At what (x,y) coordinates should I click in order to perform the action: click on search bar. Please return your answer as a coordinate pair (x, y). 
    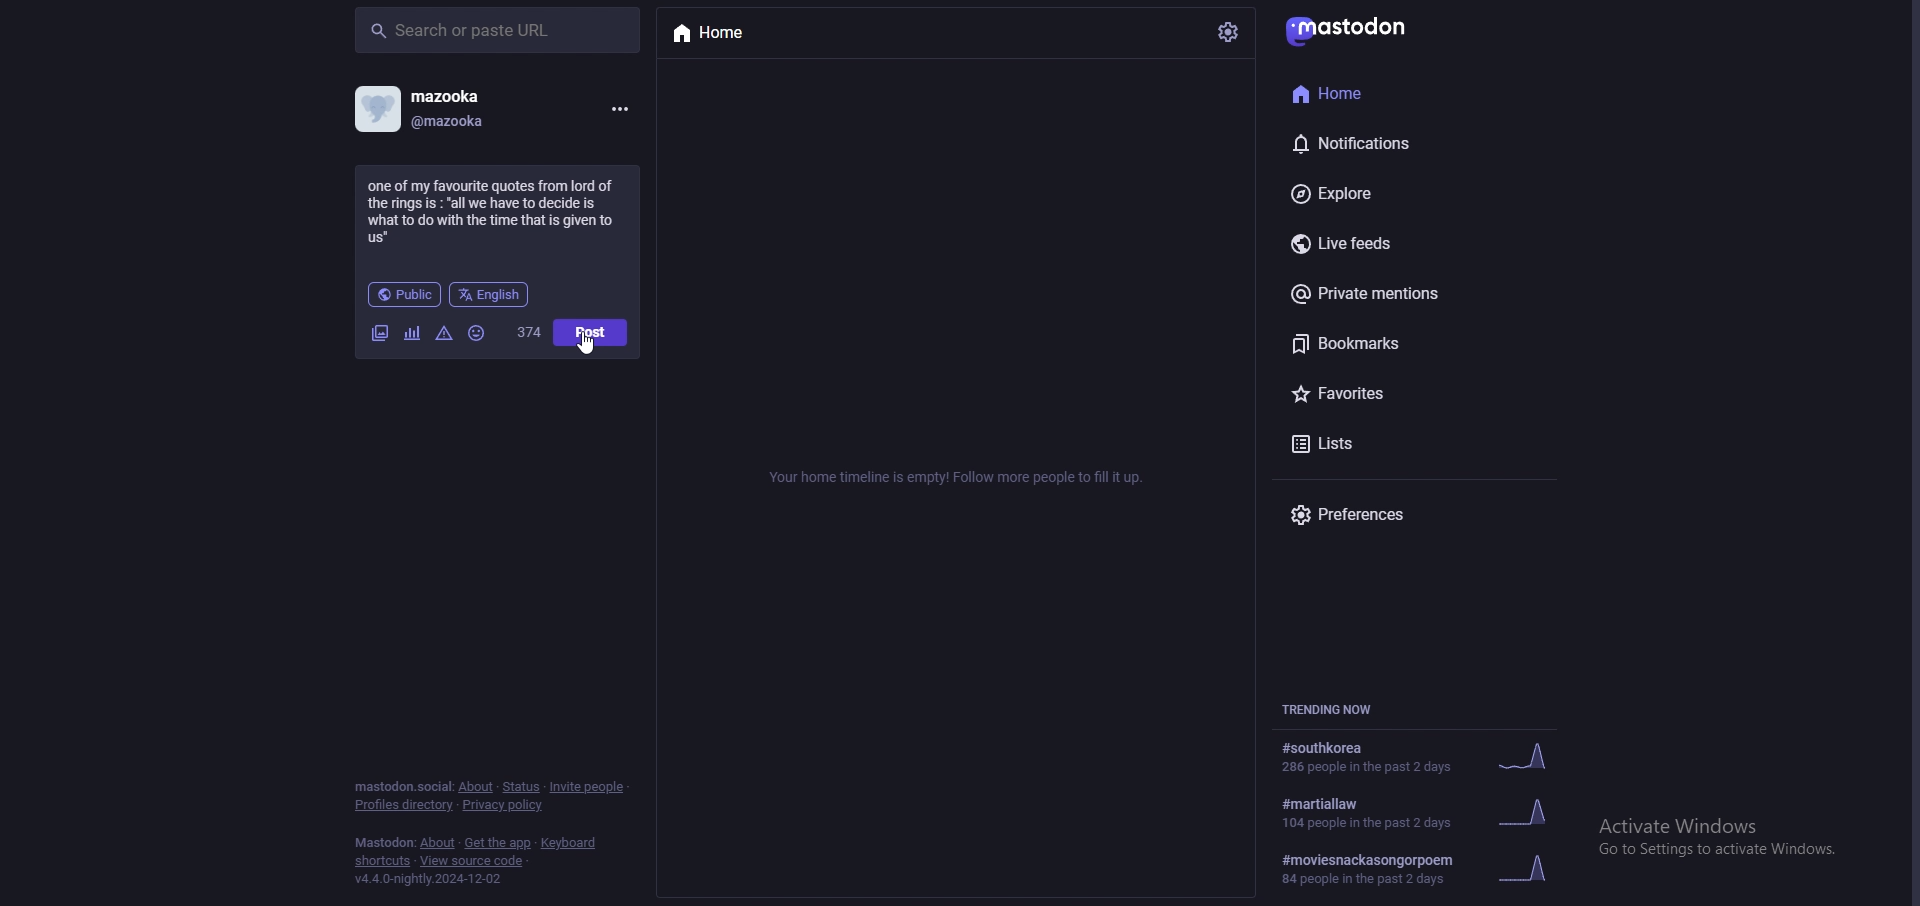
    Looking at the image, I should click on (498, 30).